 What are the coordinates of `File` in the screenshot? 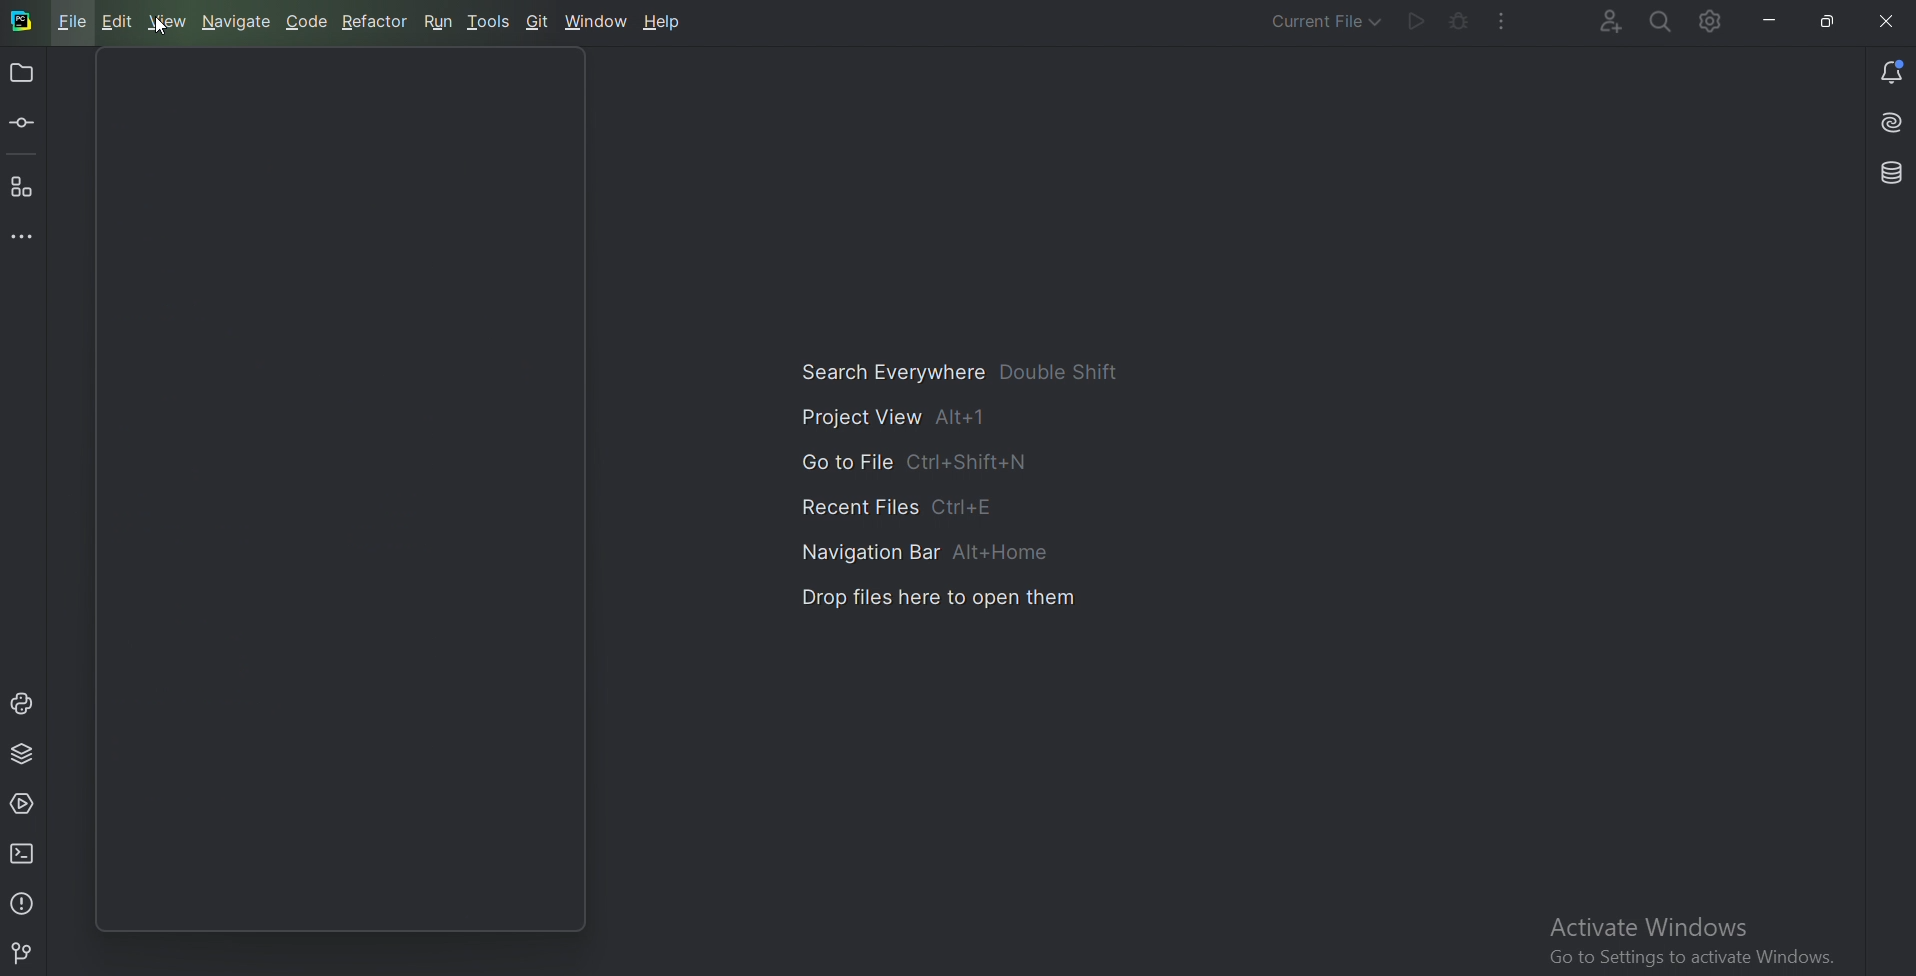 It's located at (70, 21).